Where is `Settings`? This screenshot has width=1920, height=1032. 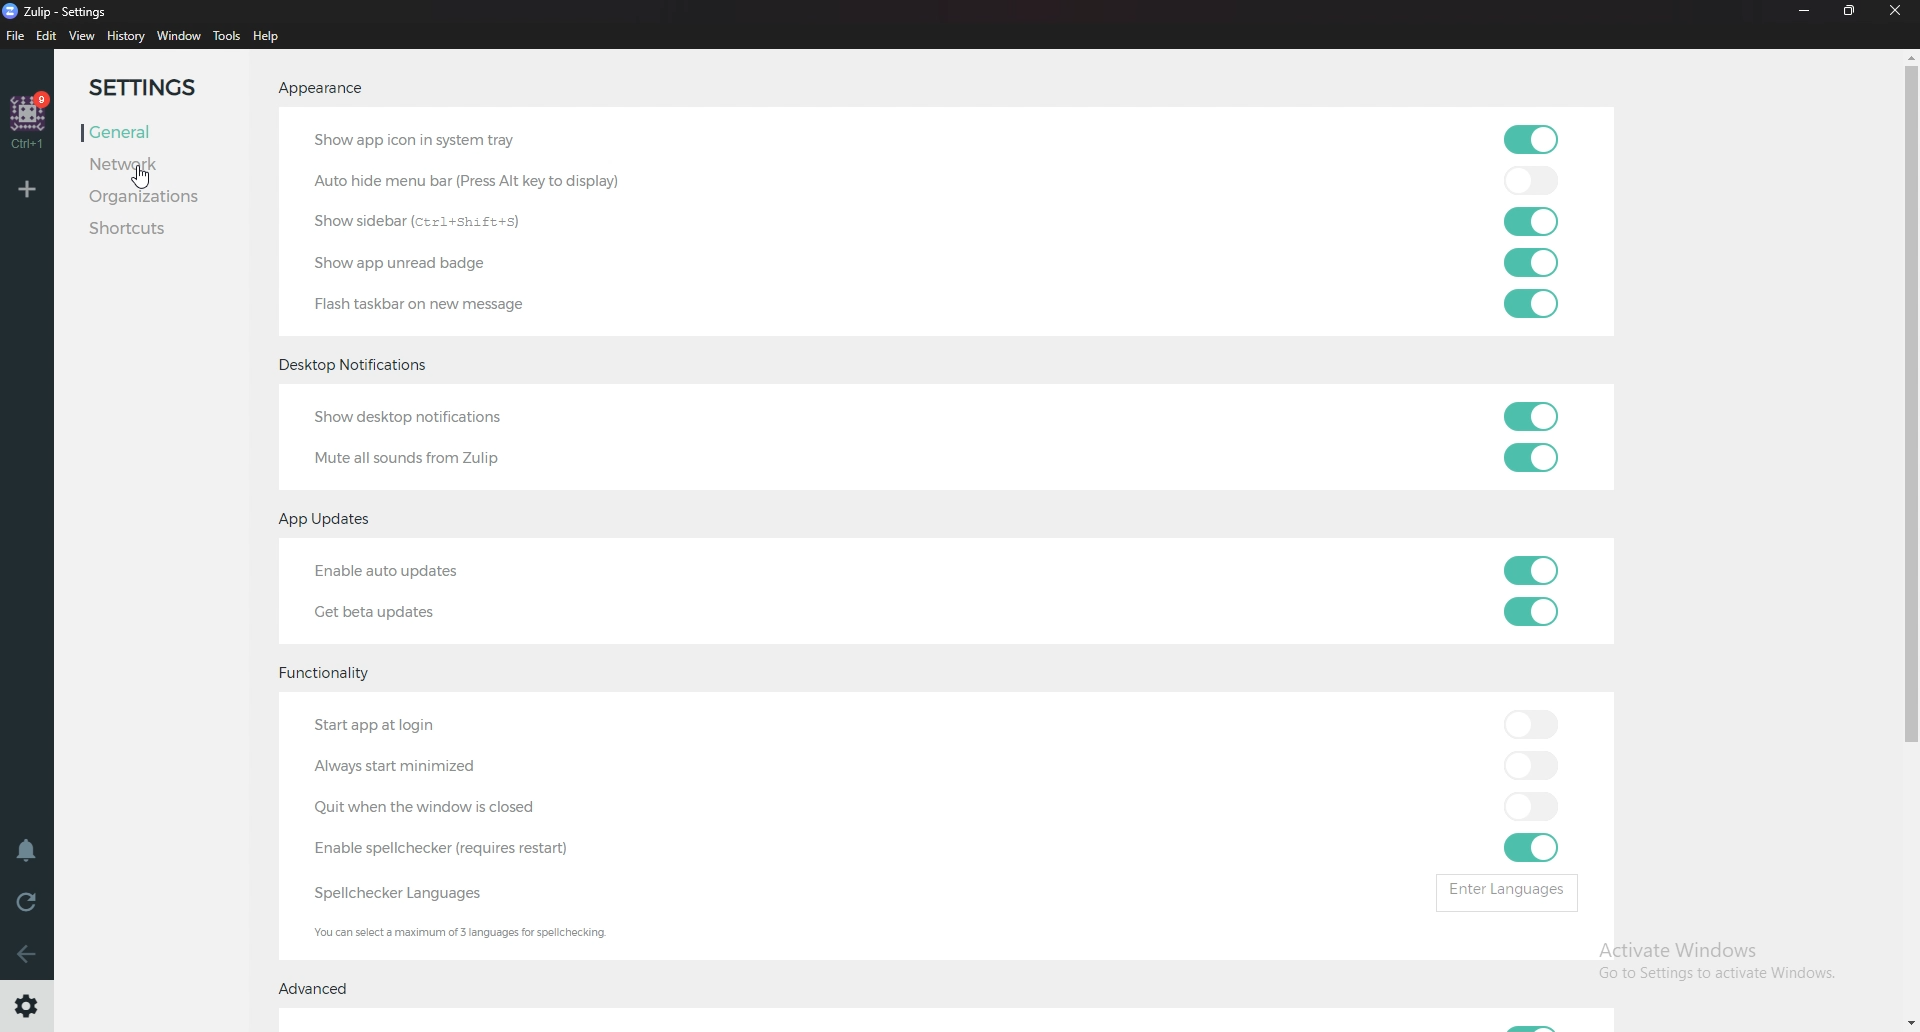
Settings is located at coordinates (28, 1006).